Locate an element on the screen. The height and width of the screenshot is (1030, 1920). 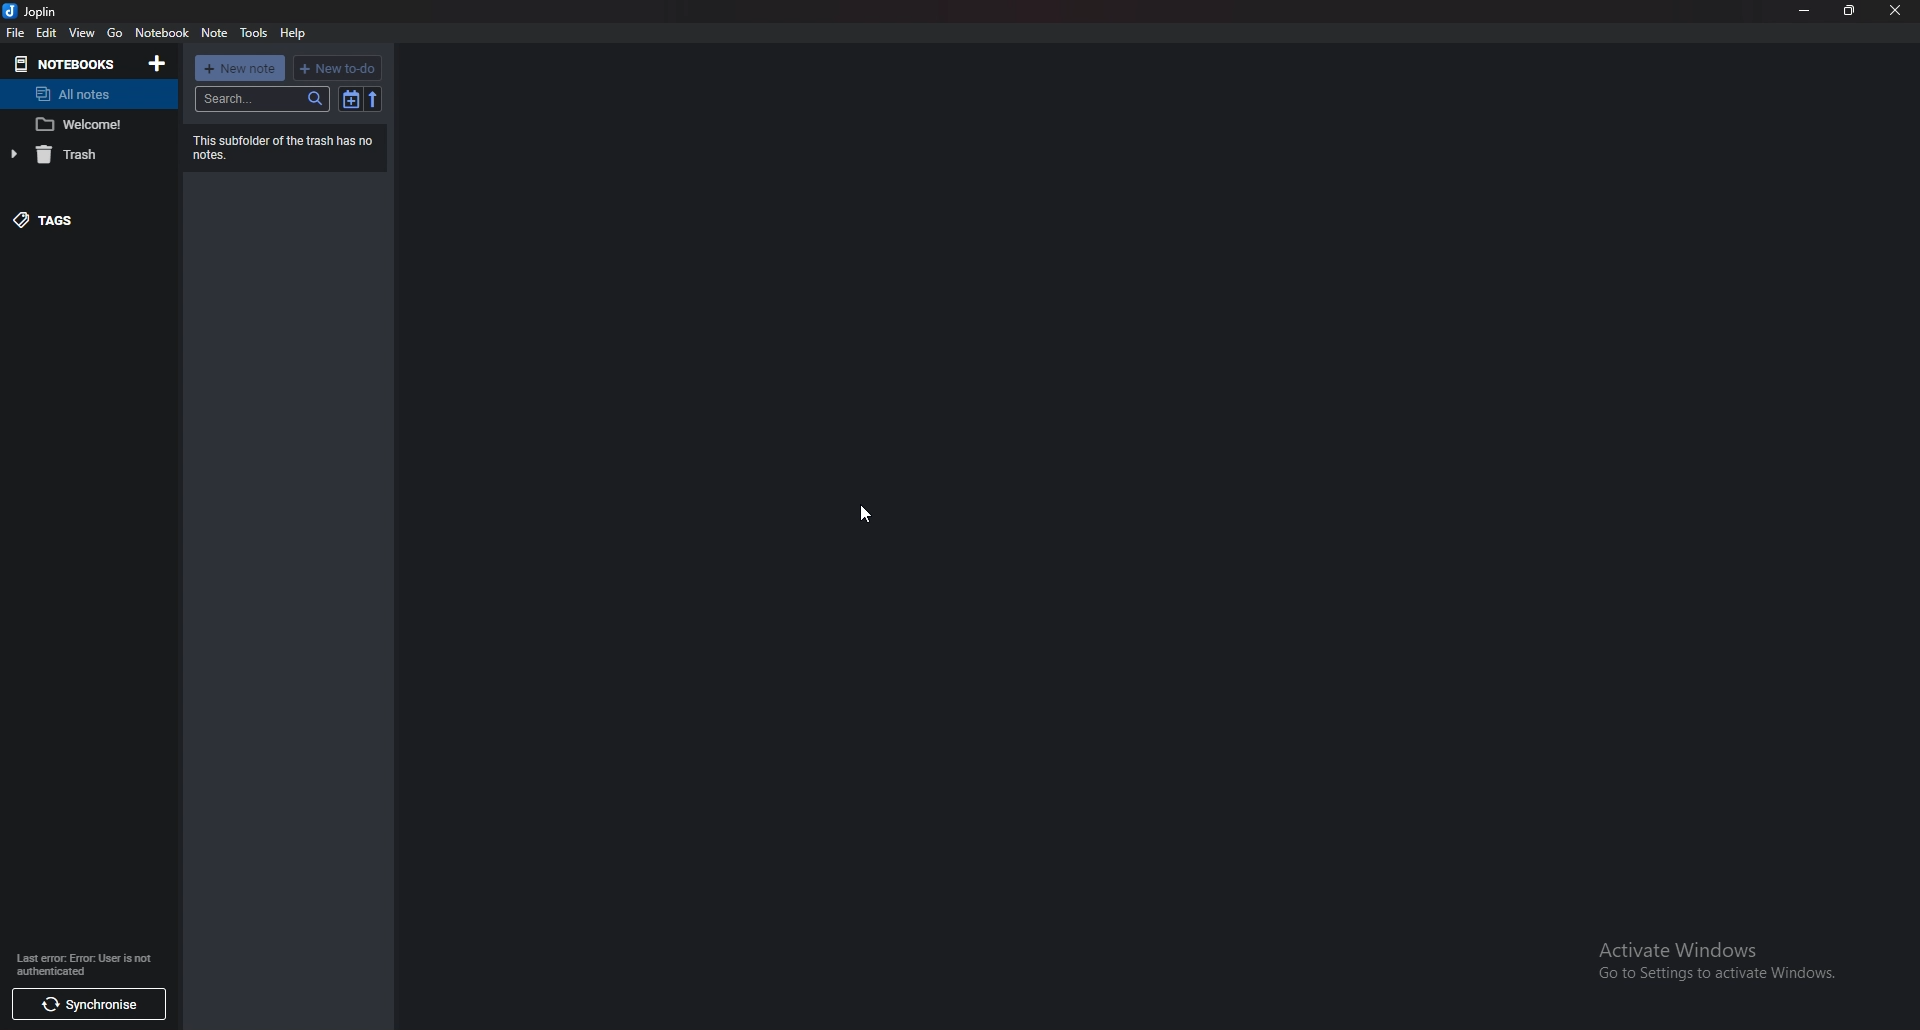
Tags is located at coordinates (87, 219).